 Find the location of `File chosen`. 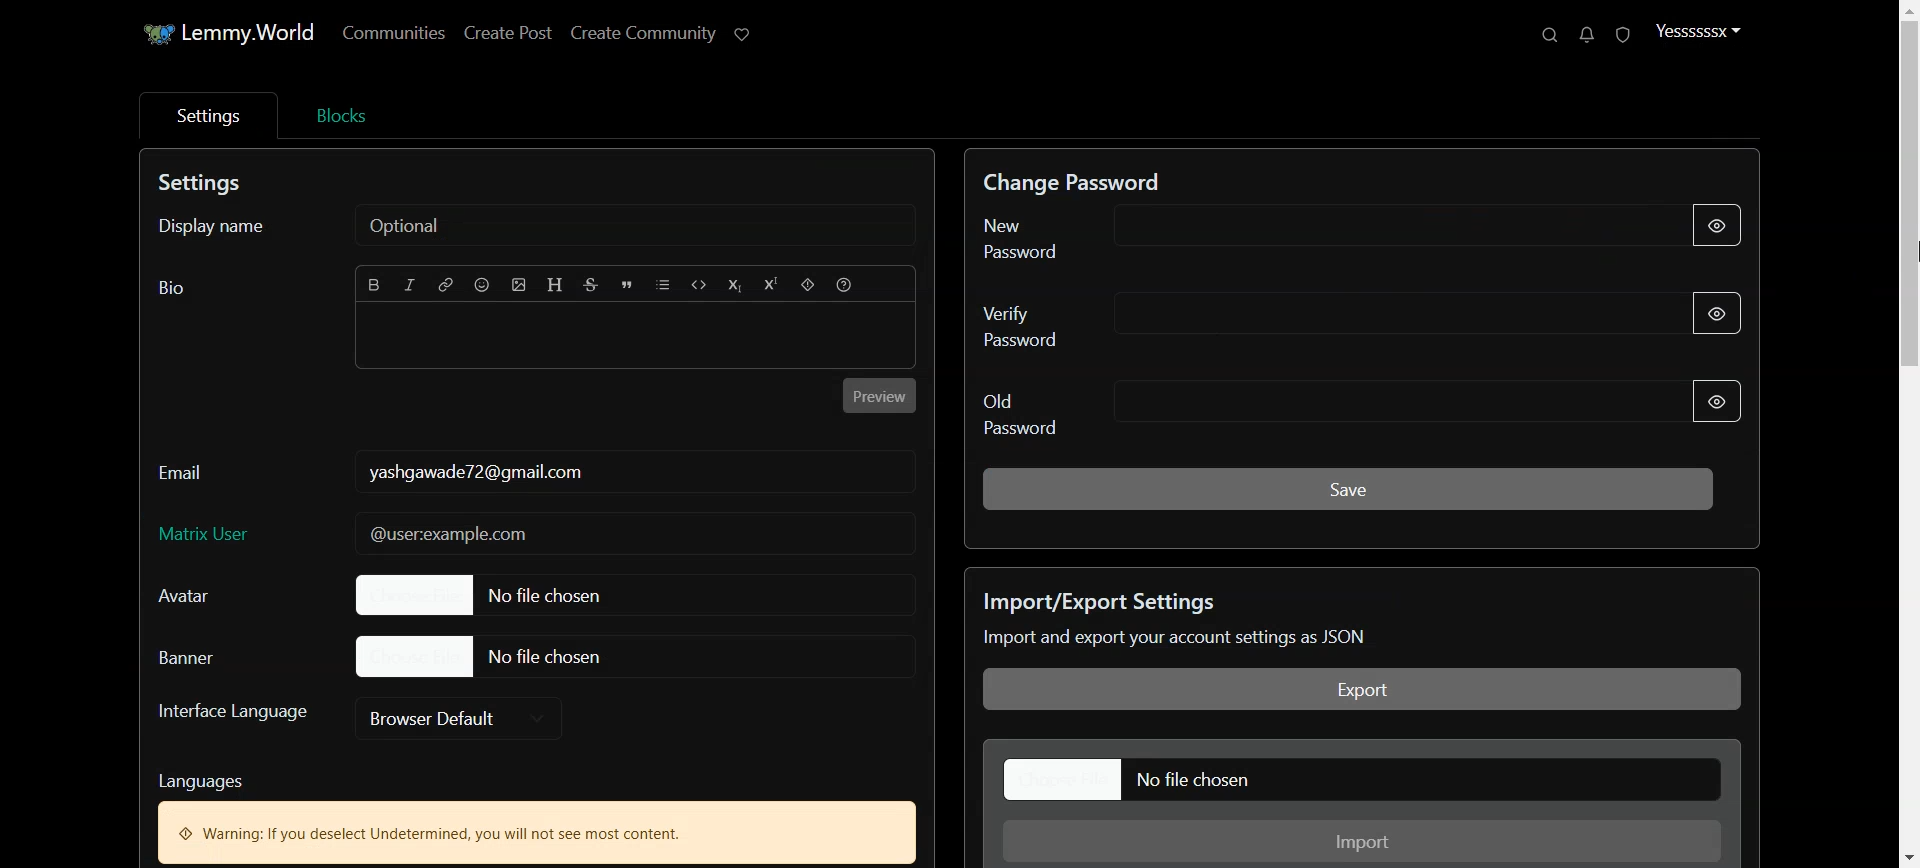

File chosen is located at coordinates (638, 596).